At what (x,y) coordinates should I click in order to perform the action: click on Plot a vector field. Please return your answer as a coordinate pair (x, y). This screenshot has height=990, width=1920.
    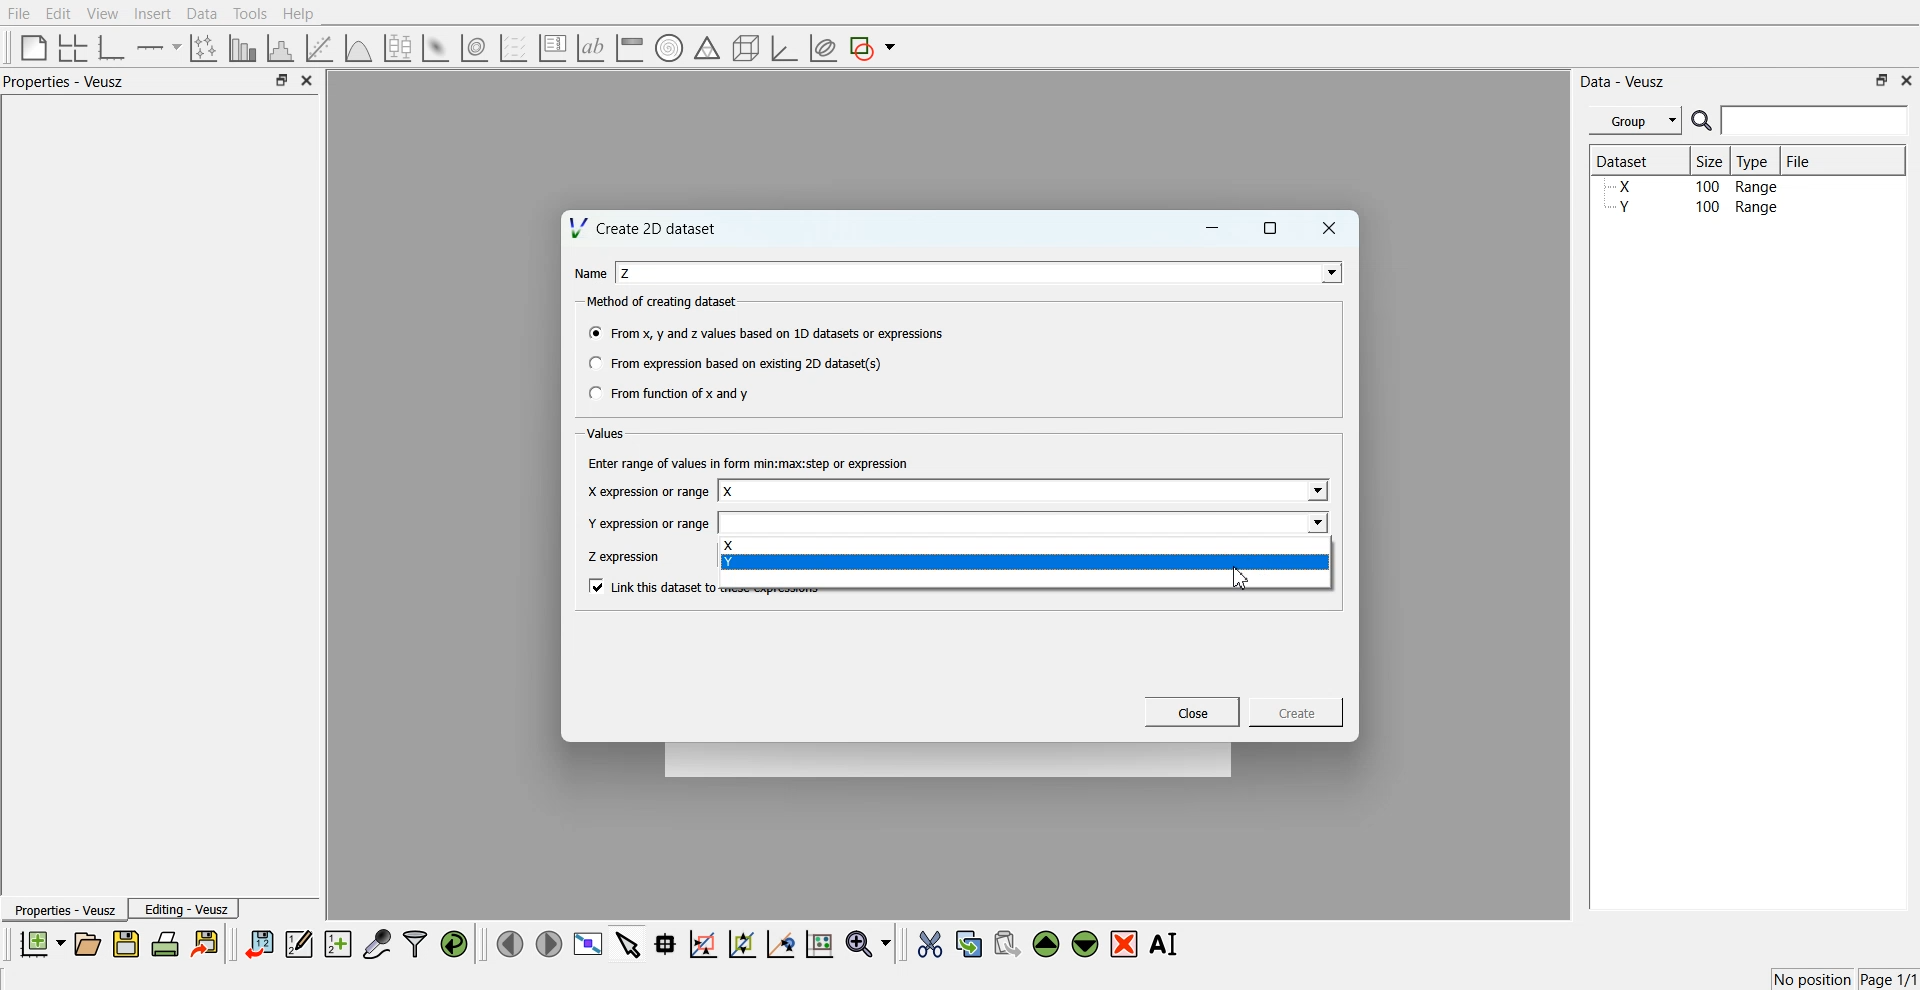
    Looking at the image, I should click on (513, 49).